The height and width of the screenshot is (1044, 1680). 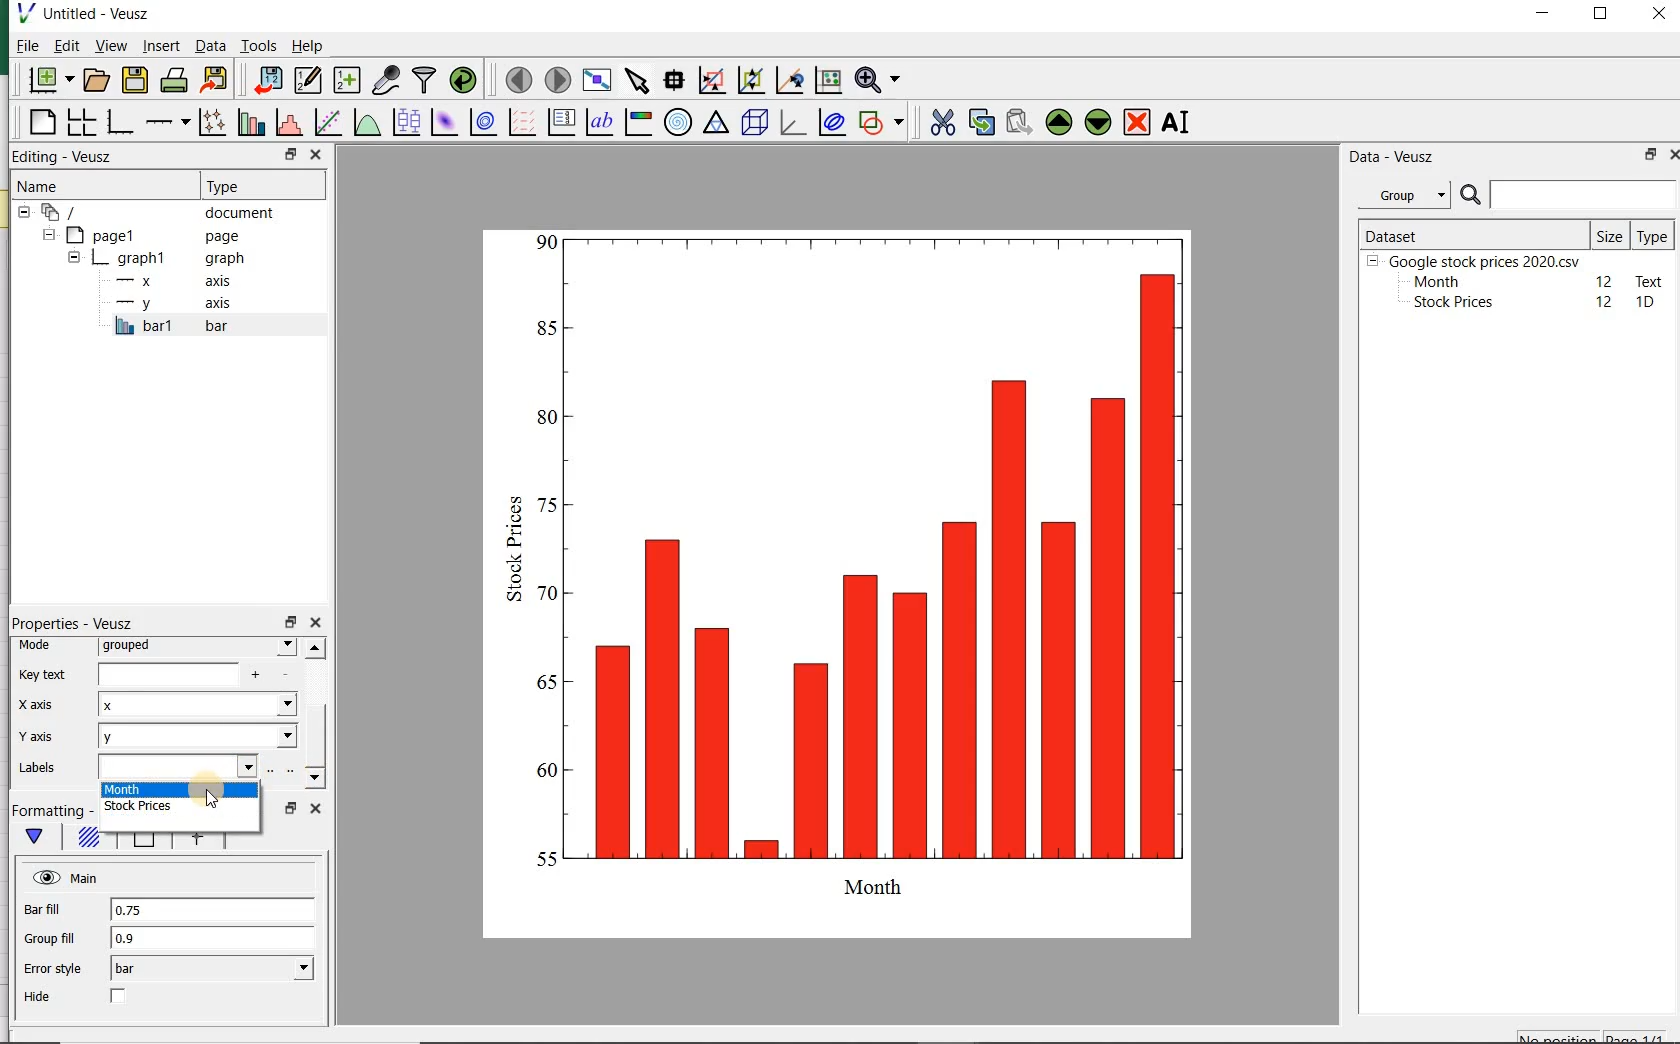 What do you see at coordinates (1544, 15) in the screenshot?
I see `minimize` at bounding box center [1544, 15].